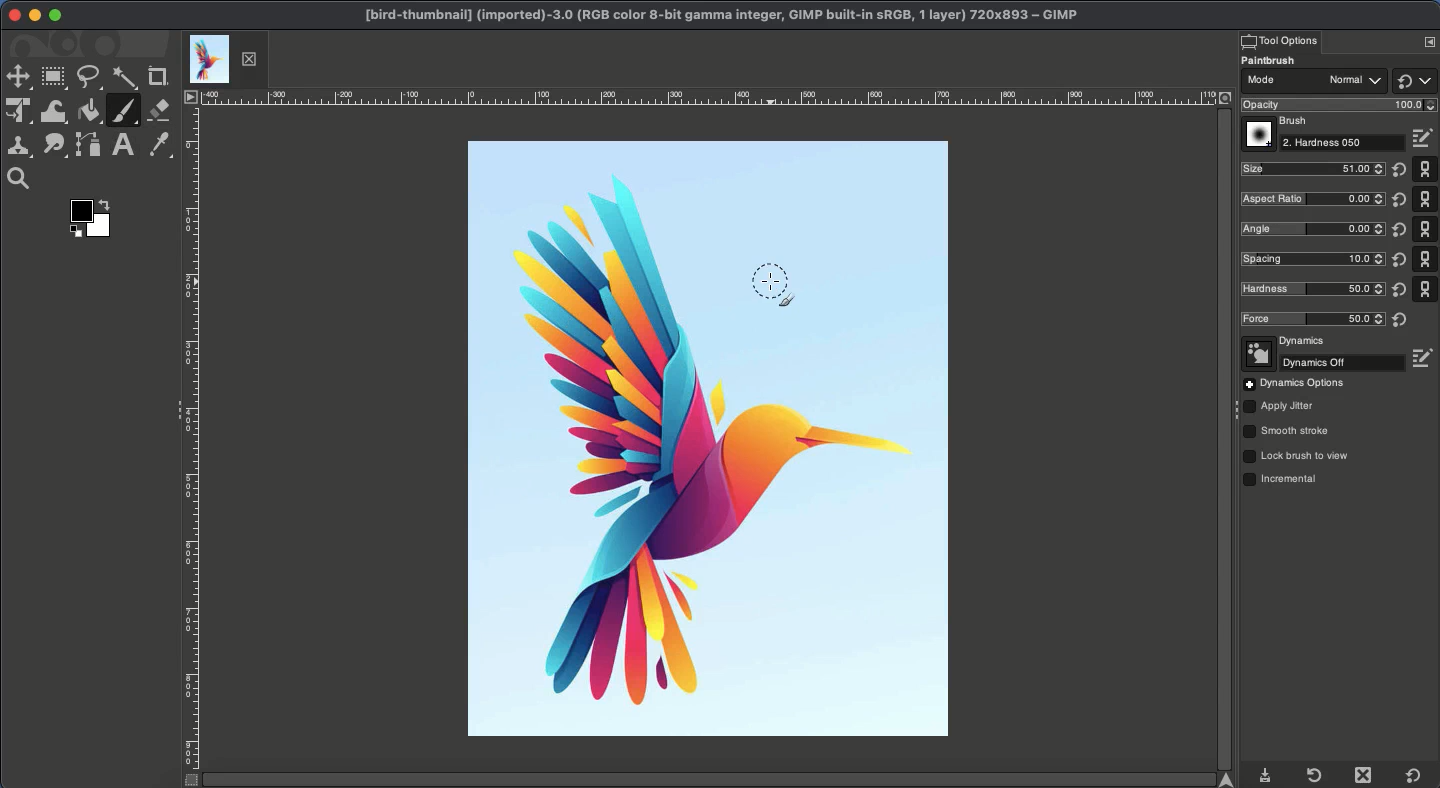  Describe the element at coordinates (1222, 439) in the screenshot. I see `Scroll` at that location.